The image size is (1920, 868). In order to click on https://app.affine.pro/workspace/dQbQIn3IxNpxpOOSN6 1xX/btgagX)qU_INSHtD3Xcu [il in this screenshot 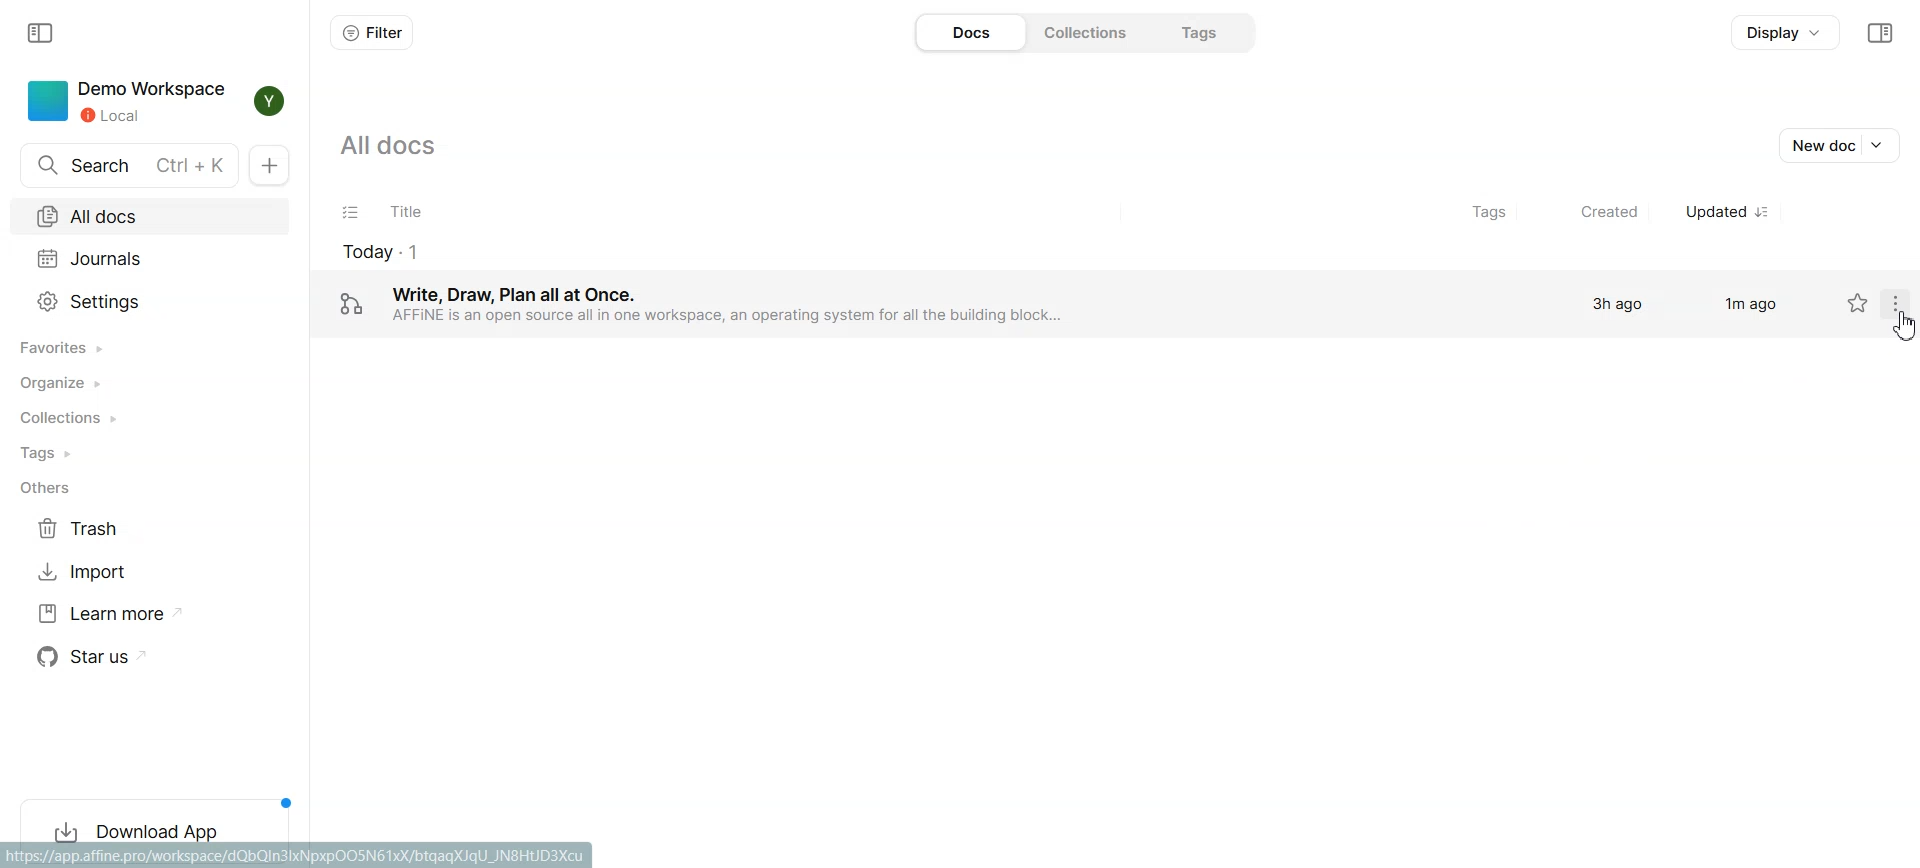, I will do `click(302, 856)`.